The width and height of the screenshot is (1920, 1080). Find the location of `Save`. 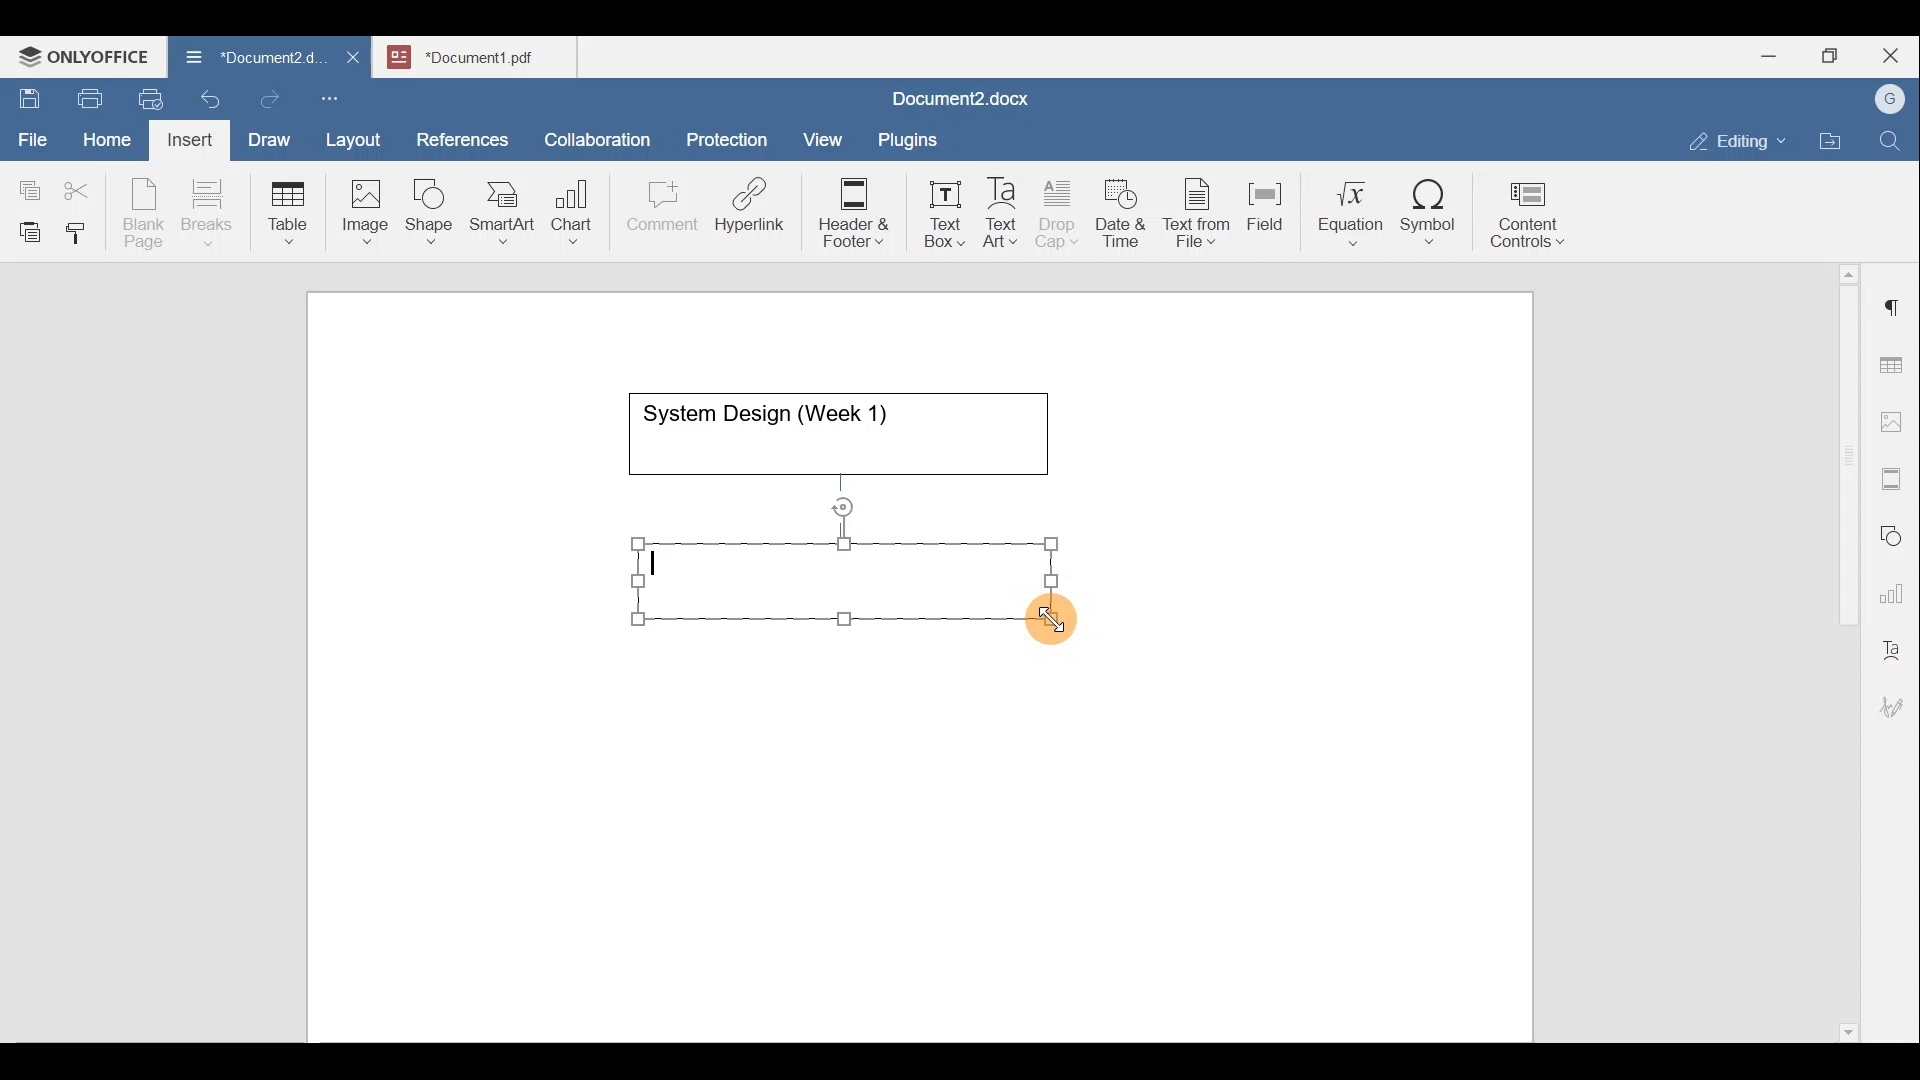

Save is located at coordinates (28, 94).